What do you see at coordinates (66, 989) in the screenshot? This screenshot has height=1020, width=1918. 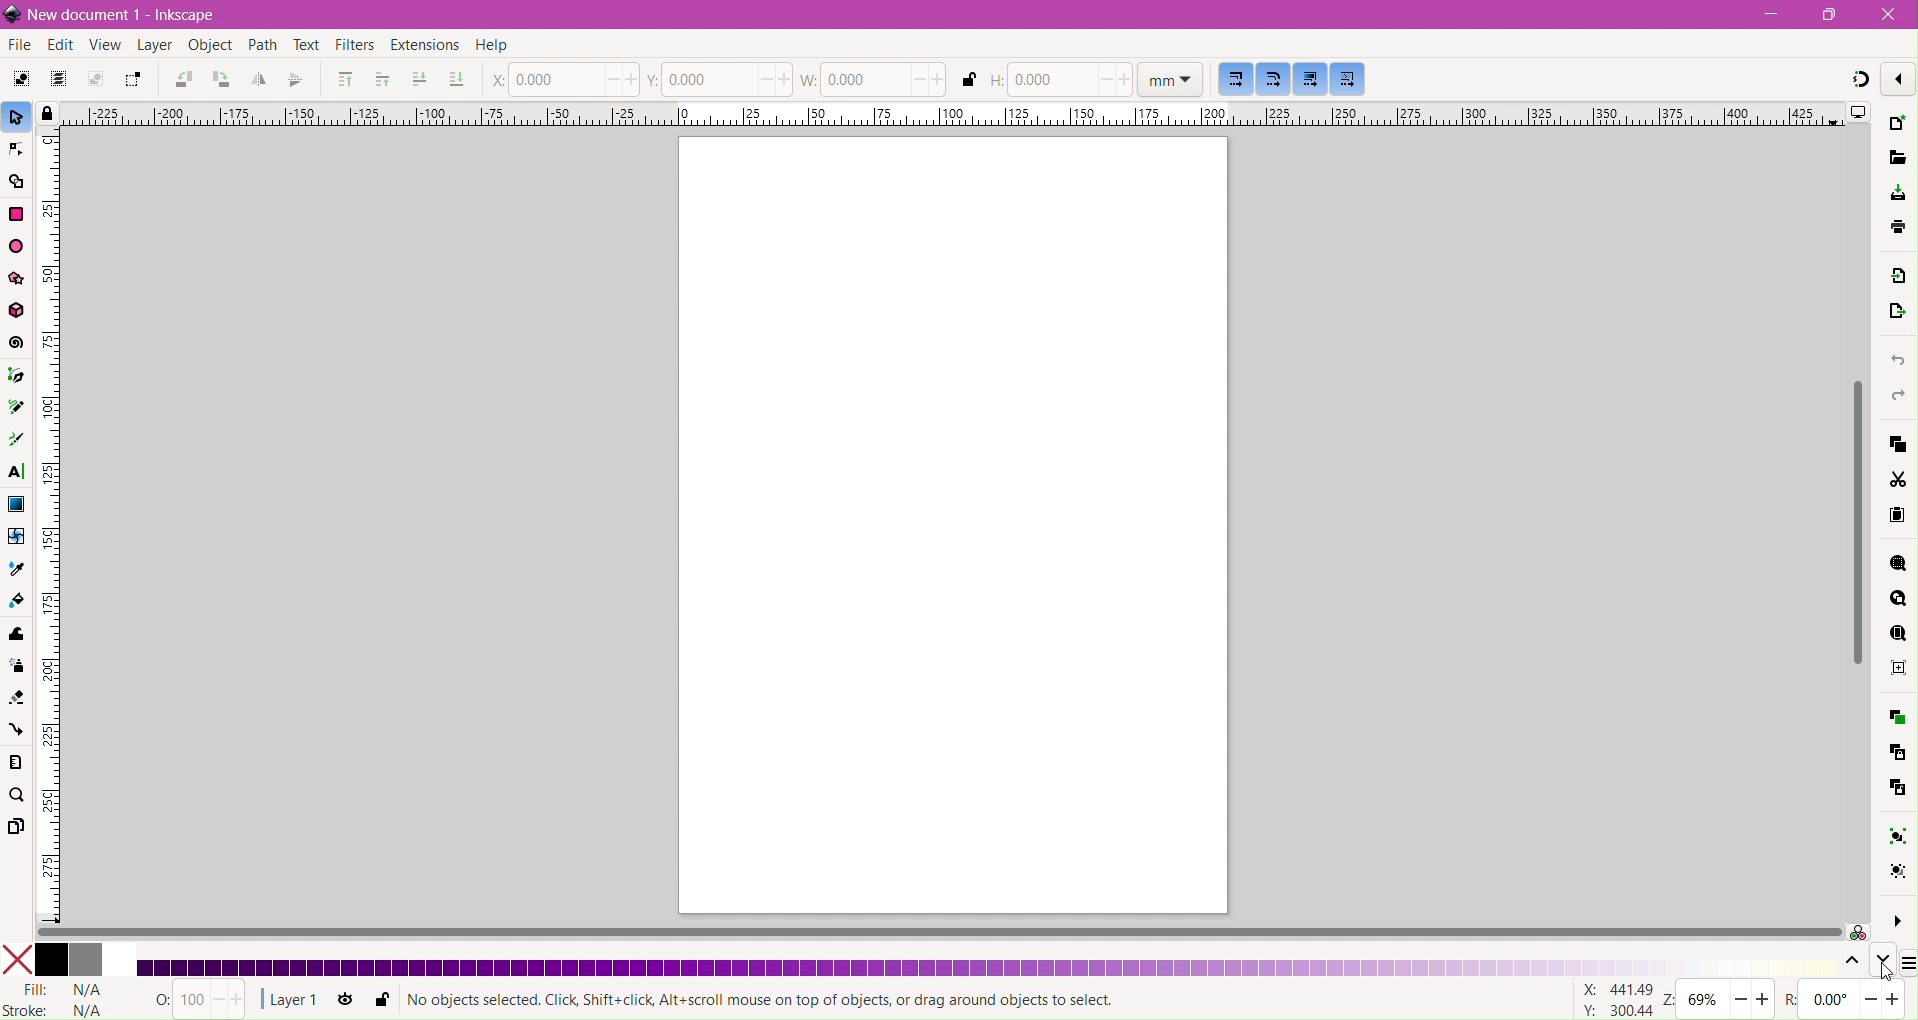 I see `Fill Status` at bounding box center [66, 989].